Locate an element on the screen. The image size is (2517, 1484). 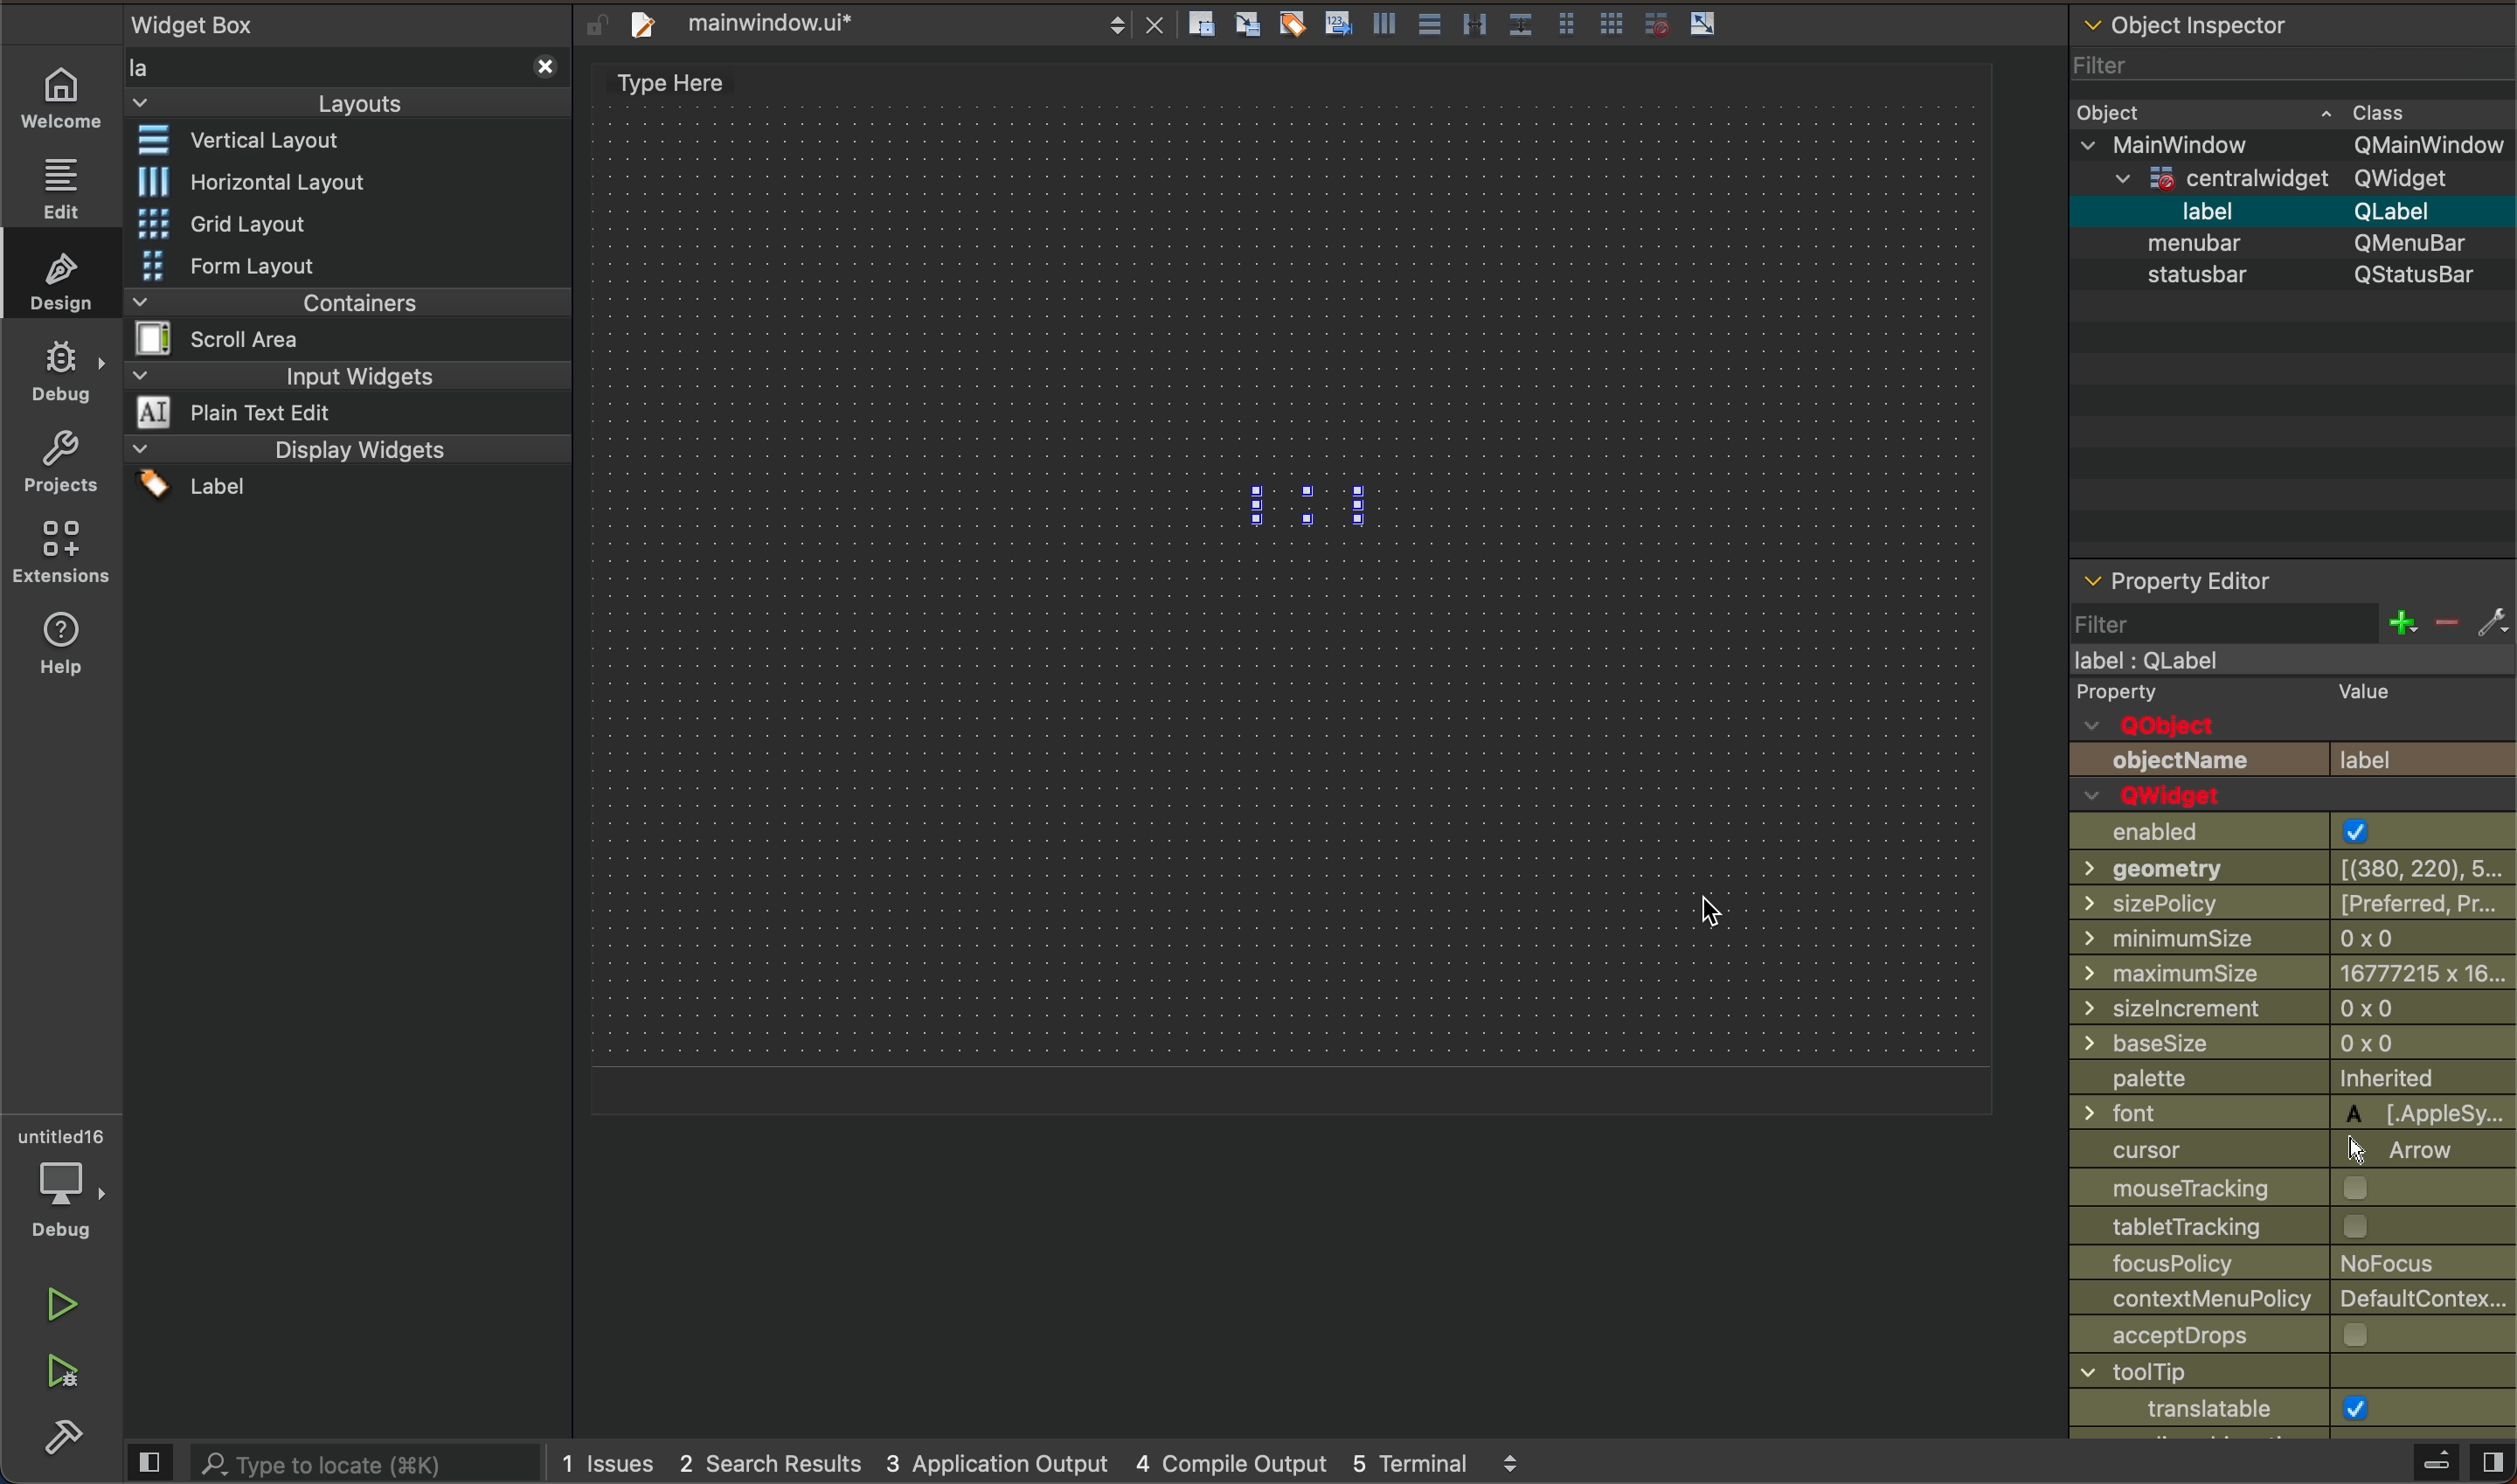
label is located at coordinates (2179, 658).